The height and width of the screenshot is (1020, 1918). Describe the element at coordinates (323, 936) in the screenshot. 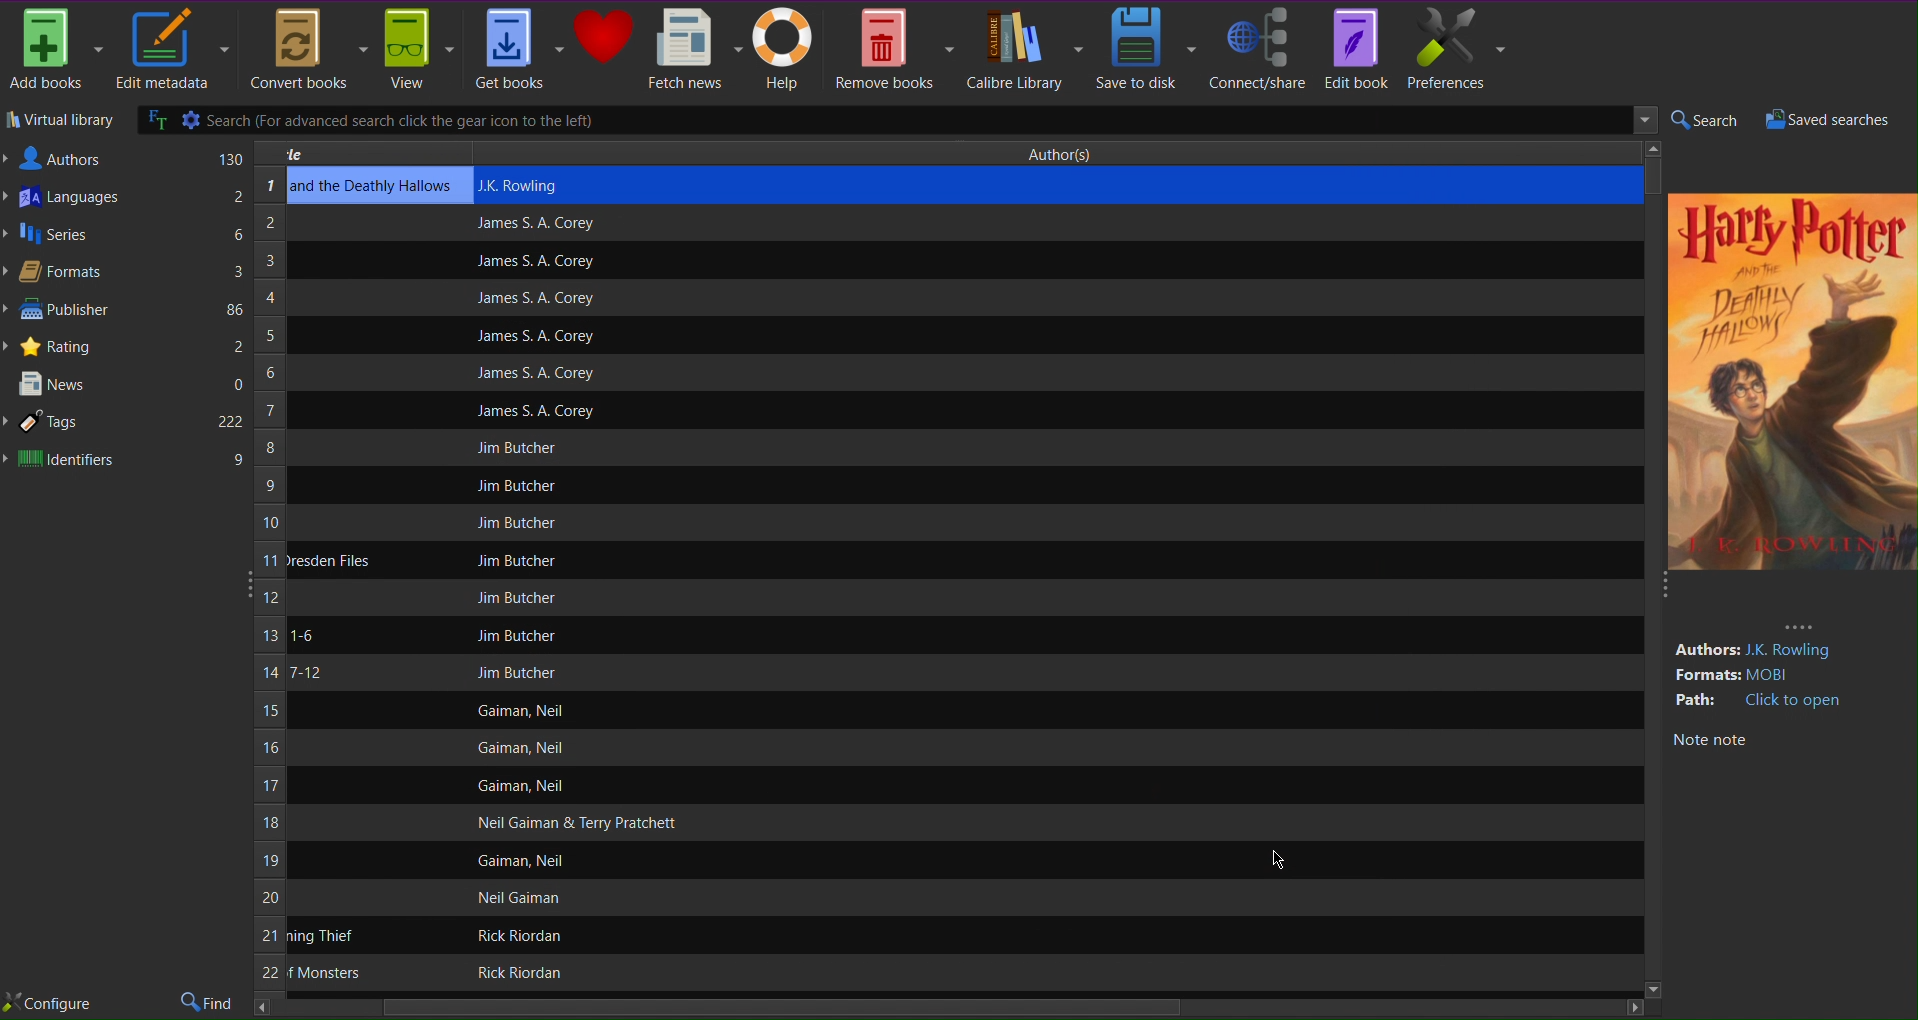

I see `ning thief` at that location.